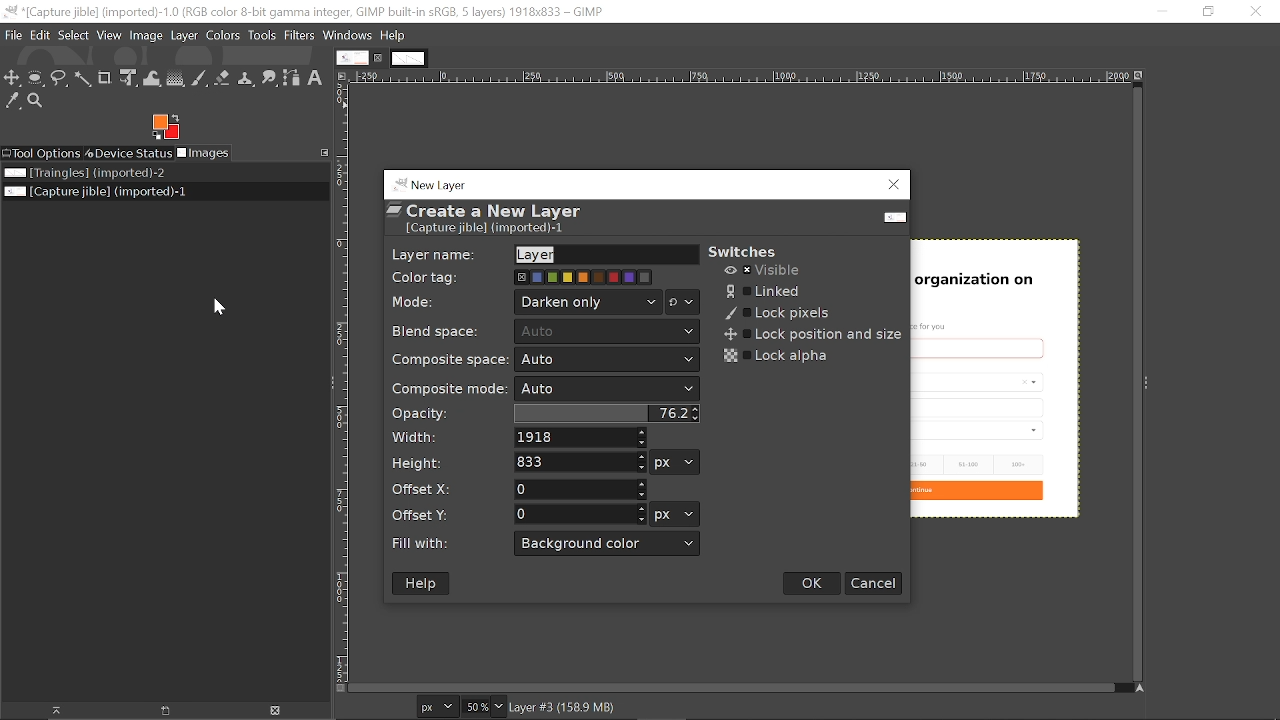 The width and height of the screenshot is (1280, 720). What do you see at coordinates (304, 11) in the screenshot?
I see `cURRENT WINDOW` at bounding box center [304, 11].